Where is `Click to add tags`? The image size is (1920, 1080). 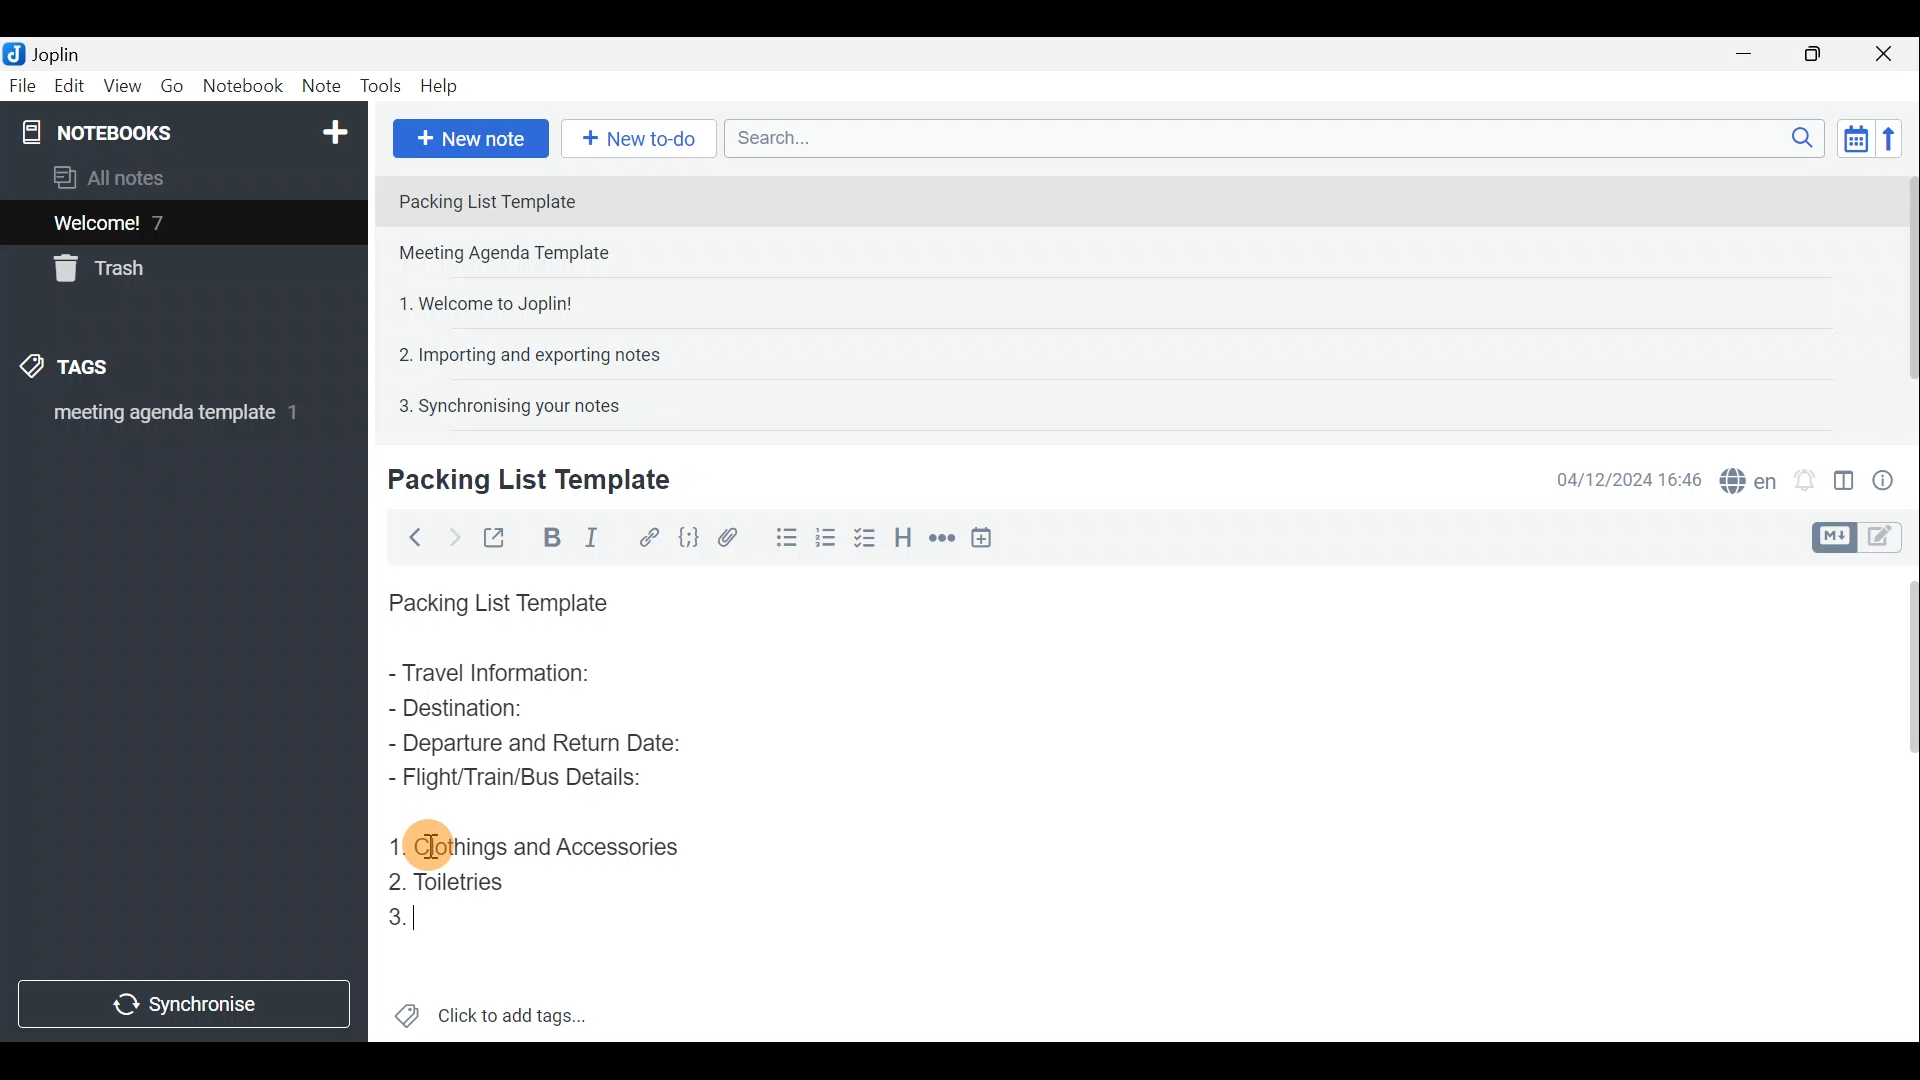
Click to add tags is located at coordinates (491, 1010).